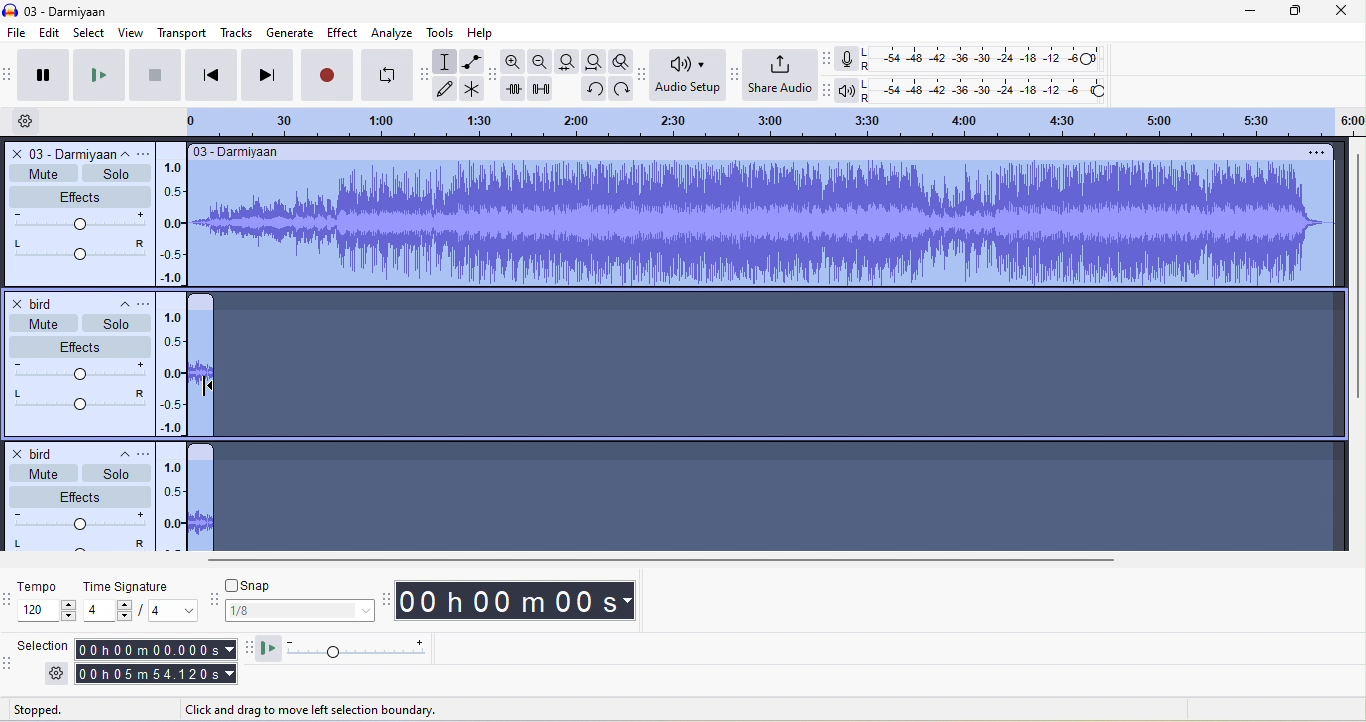 This screenshot has width=1366, height=722. I want to click on pause, so click(47, 75).